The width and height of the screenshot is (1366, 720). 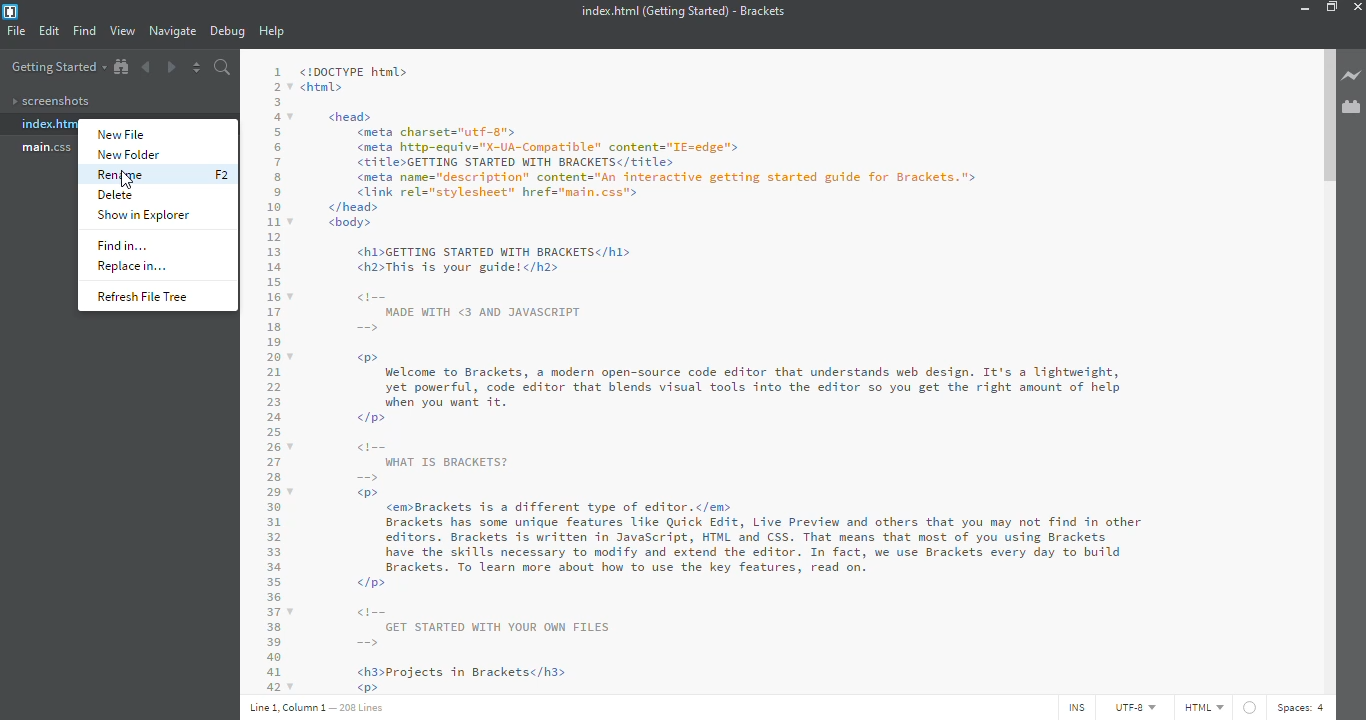 What do you see at coordinates (146, 215) in the screenshot?
I see `show in explorer` at bounding box center [146, 215].